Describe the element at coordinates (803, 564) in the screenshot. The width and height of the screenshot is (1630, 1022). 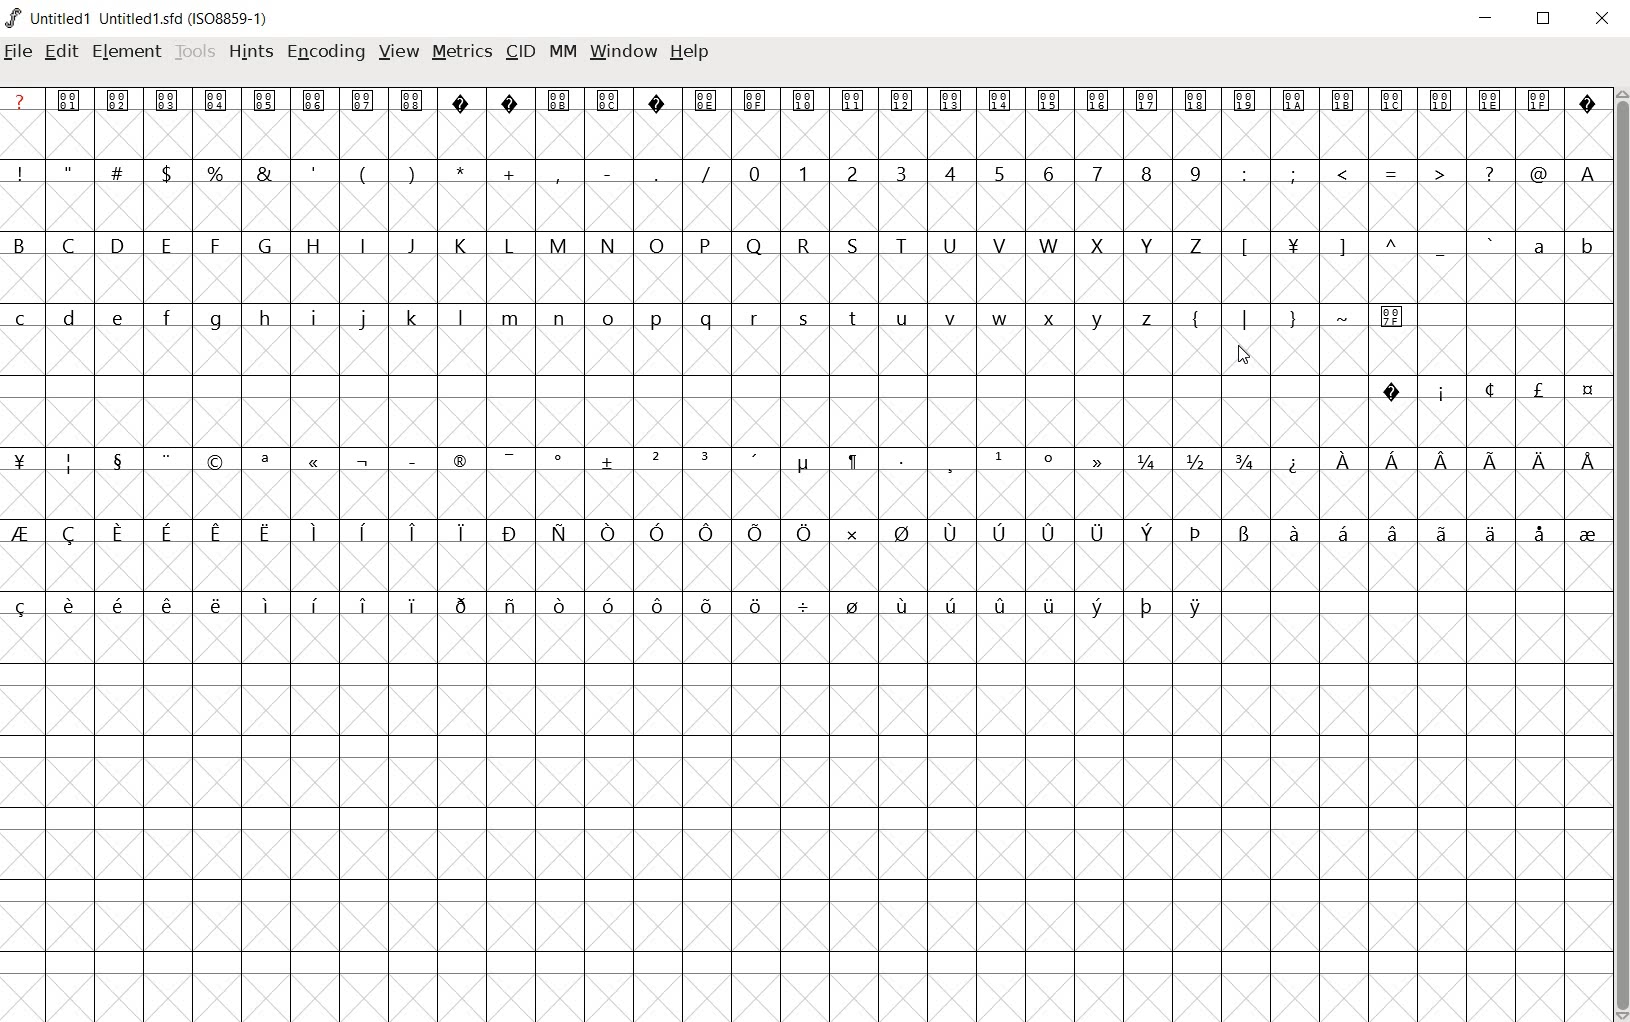
I see `empty cells` at that location.